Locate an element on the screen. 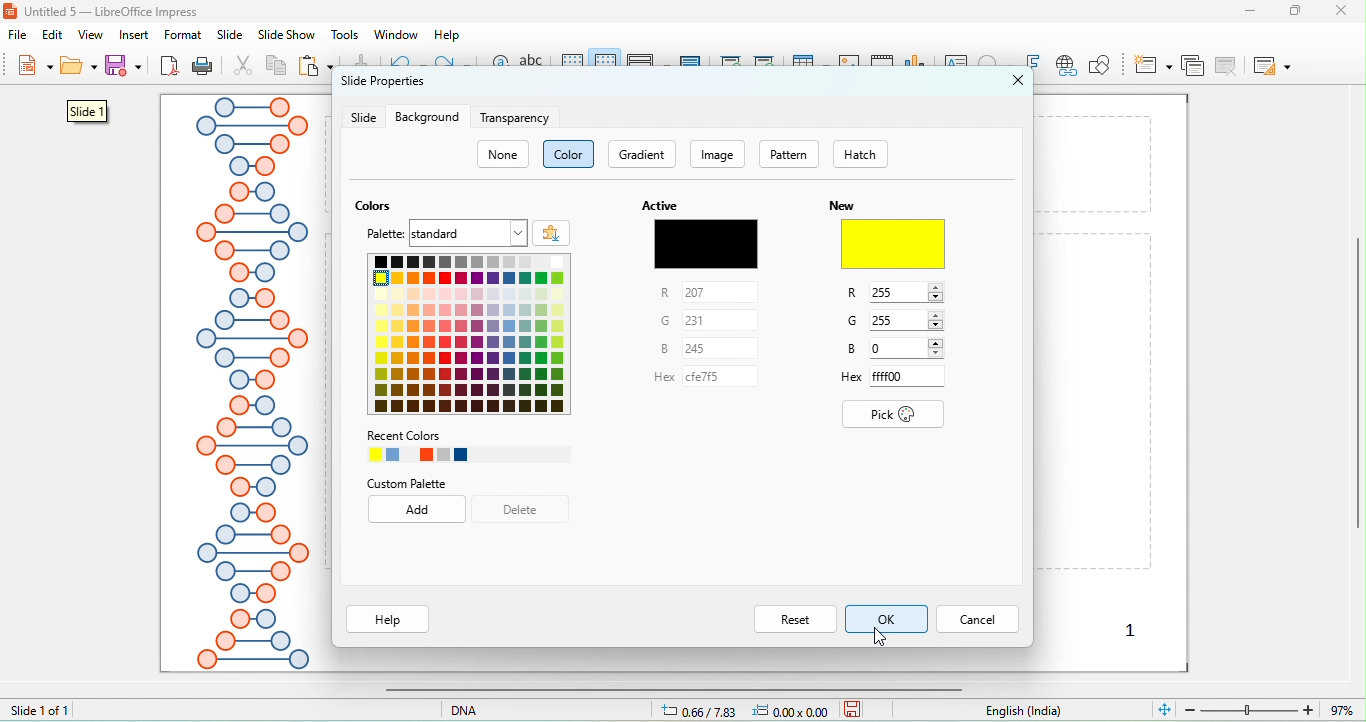  Palette is located at coordinates (469, 334).